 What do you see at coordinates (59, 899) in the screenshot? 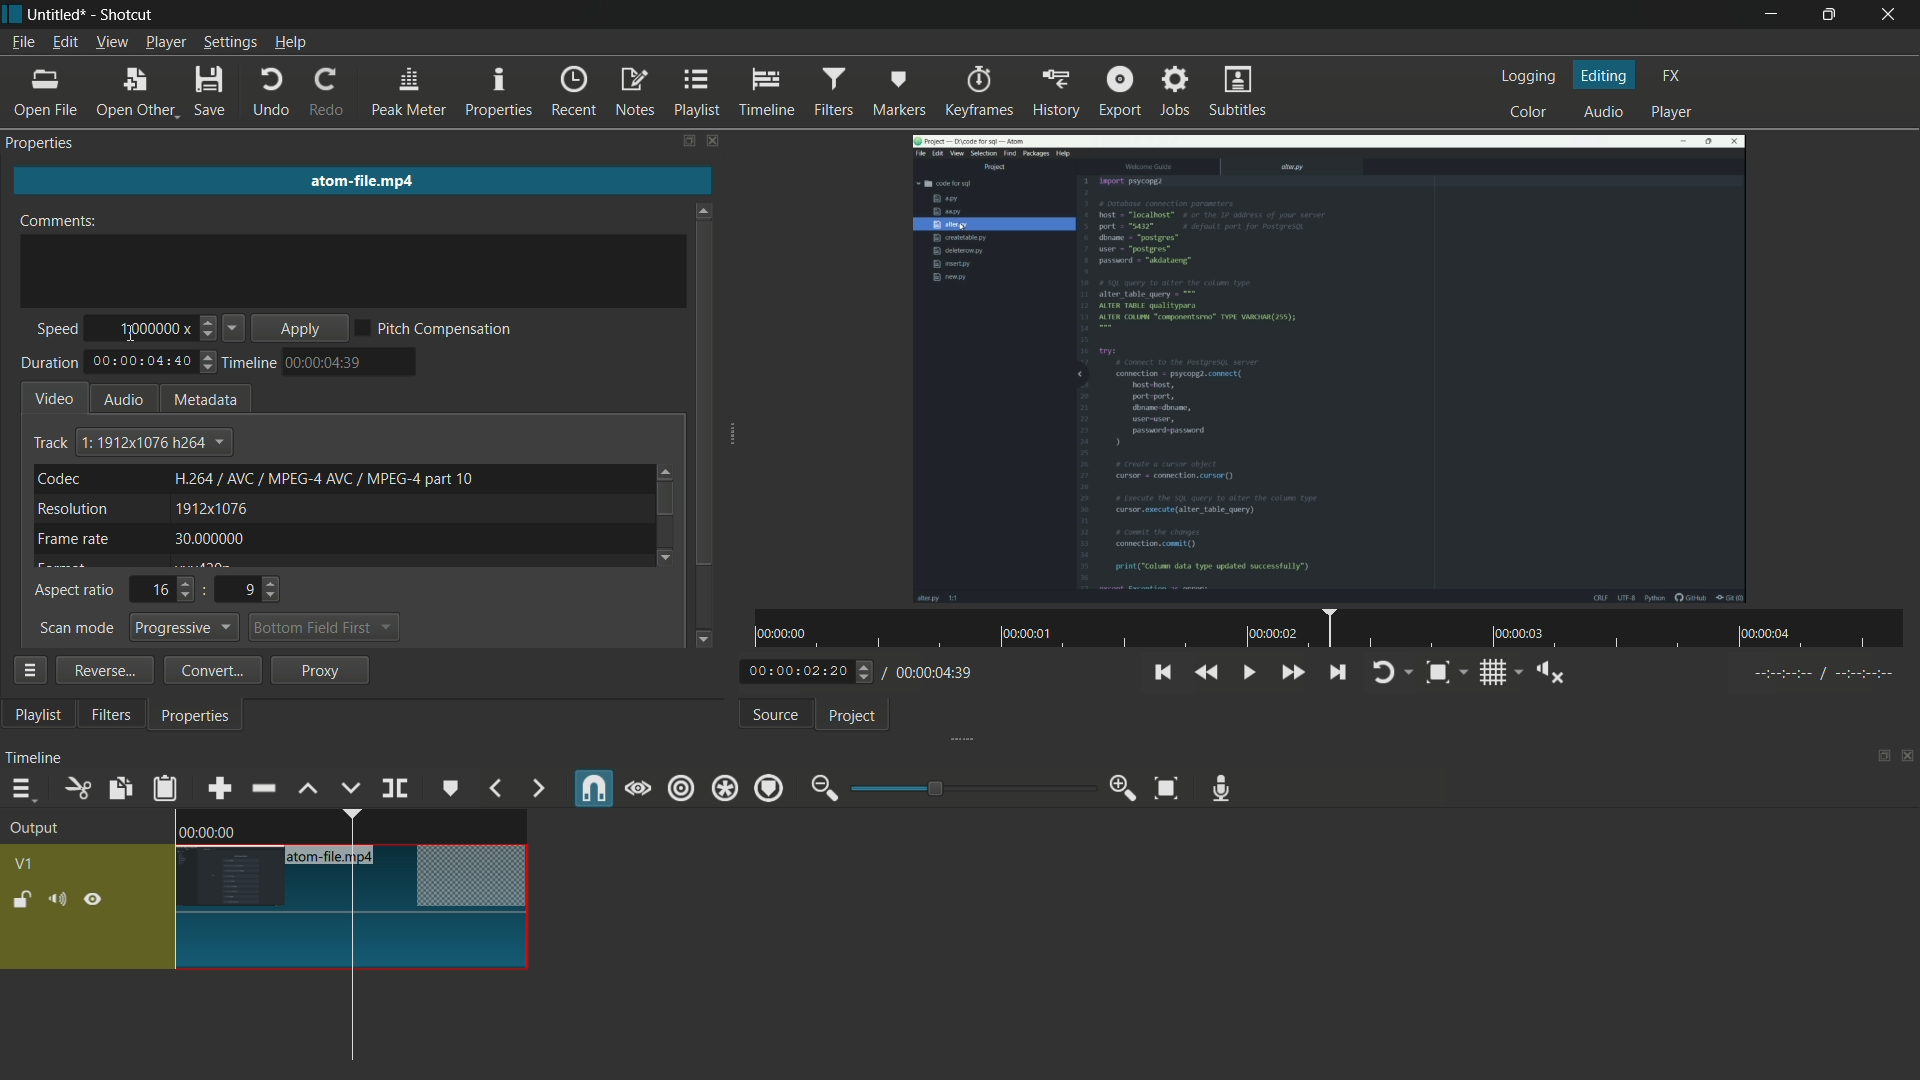
I see `mute` at bounding box center [59, 899].